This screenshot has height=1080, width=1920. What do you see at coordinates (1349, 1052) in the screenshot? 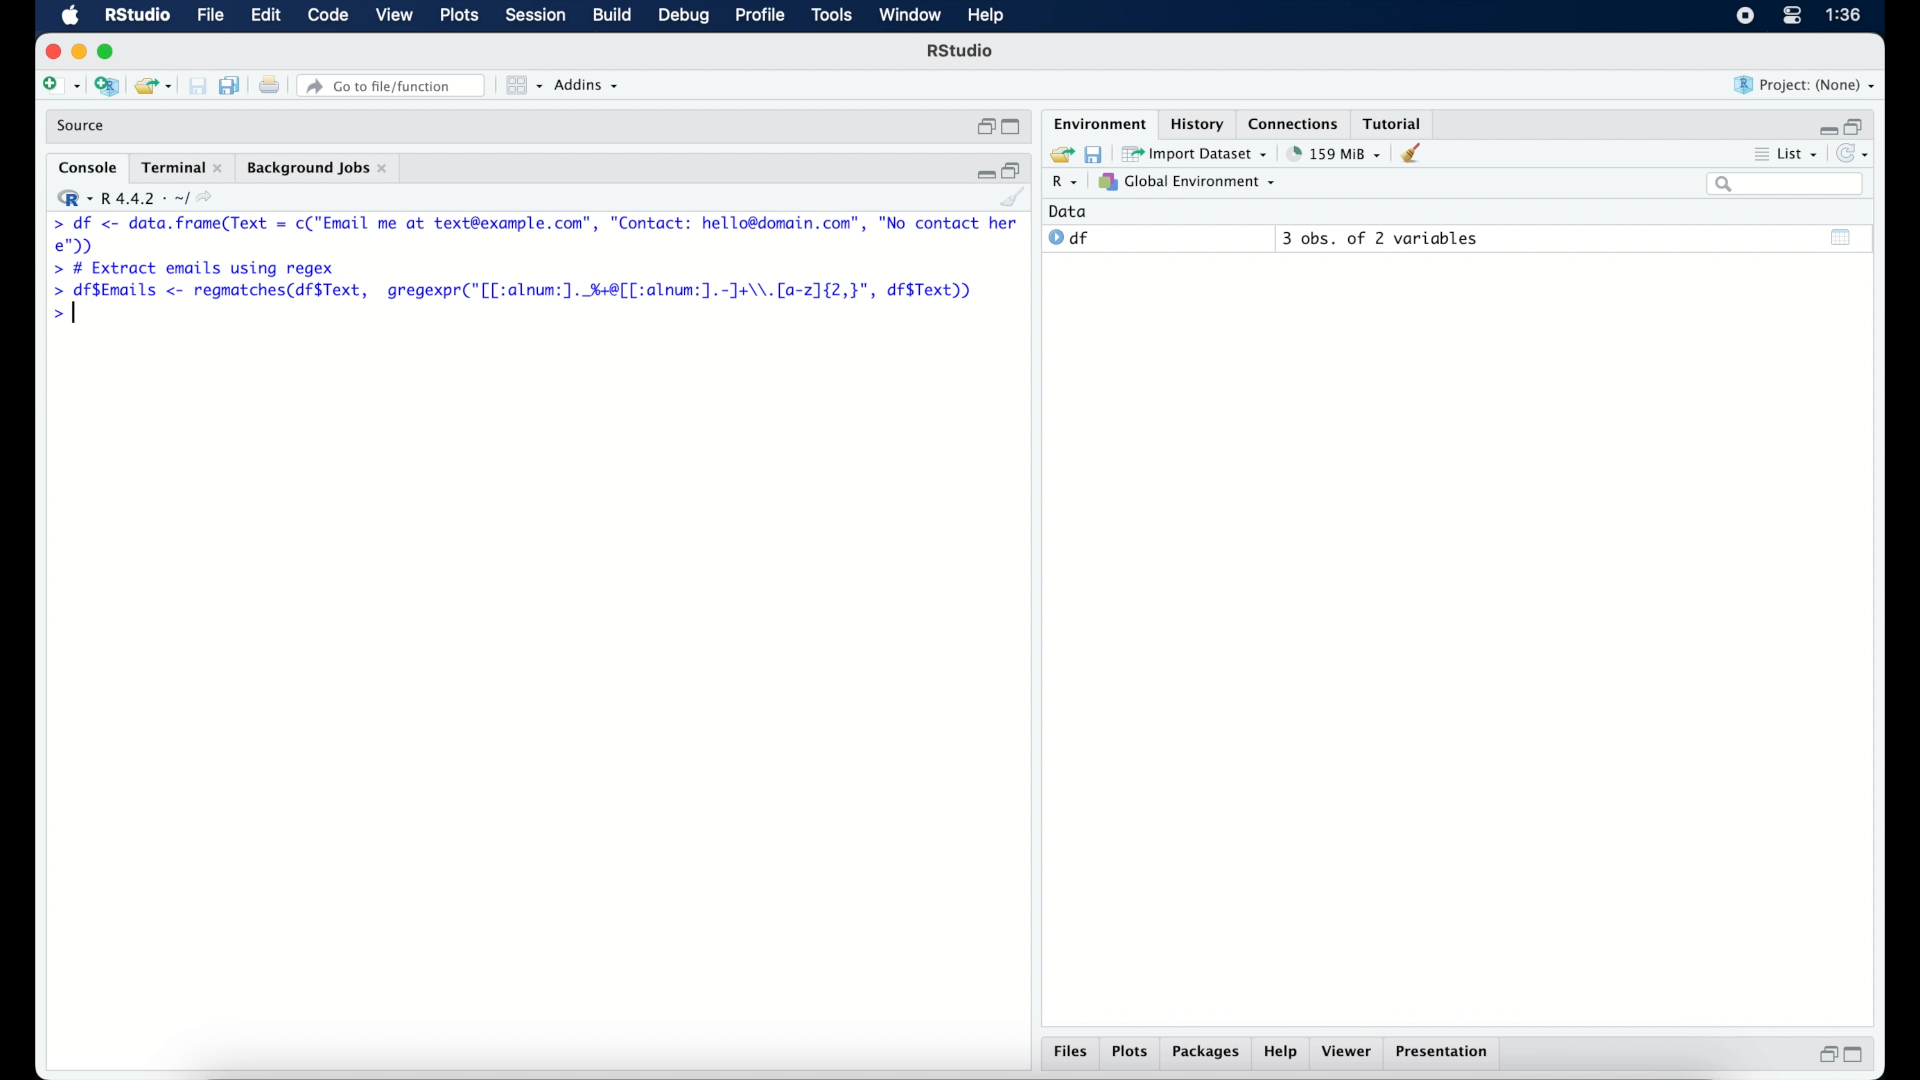
I see `viewer` at bounding box center [1349, 1052].